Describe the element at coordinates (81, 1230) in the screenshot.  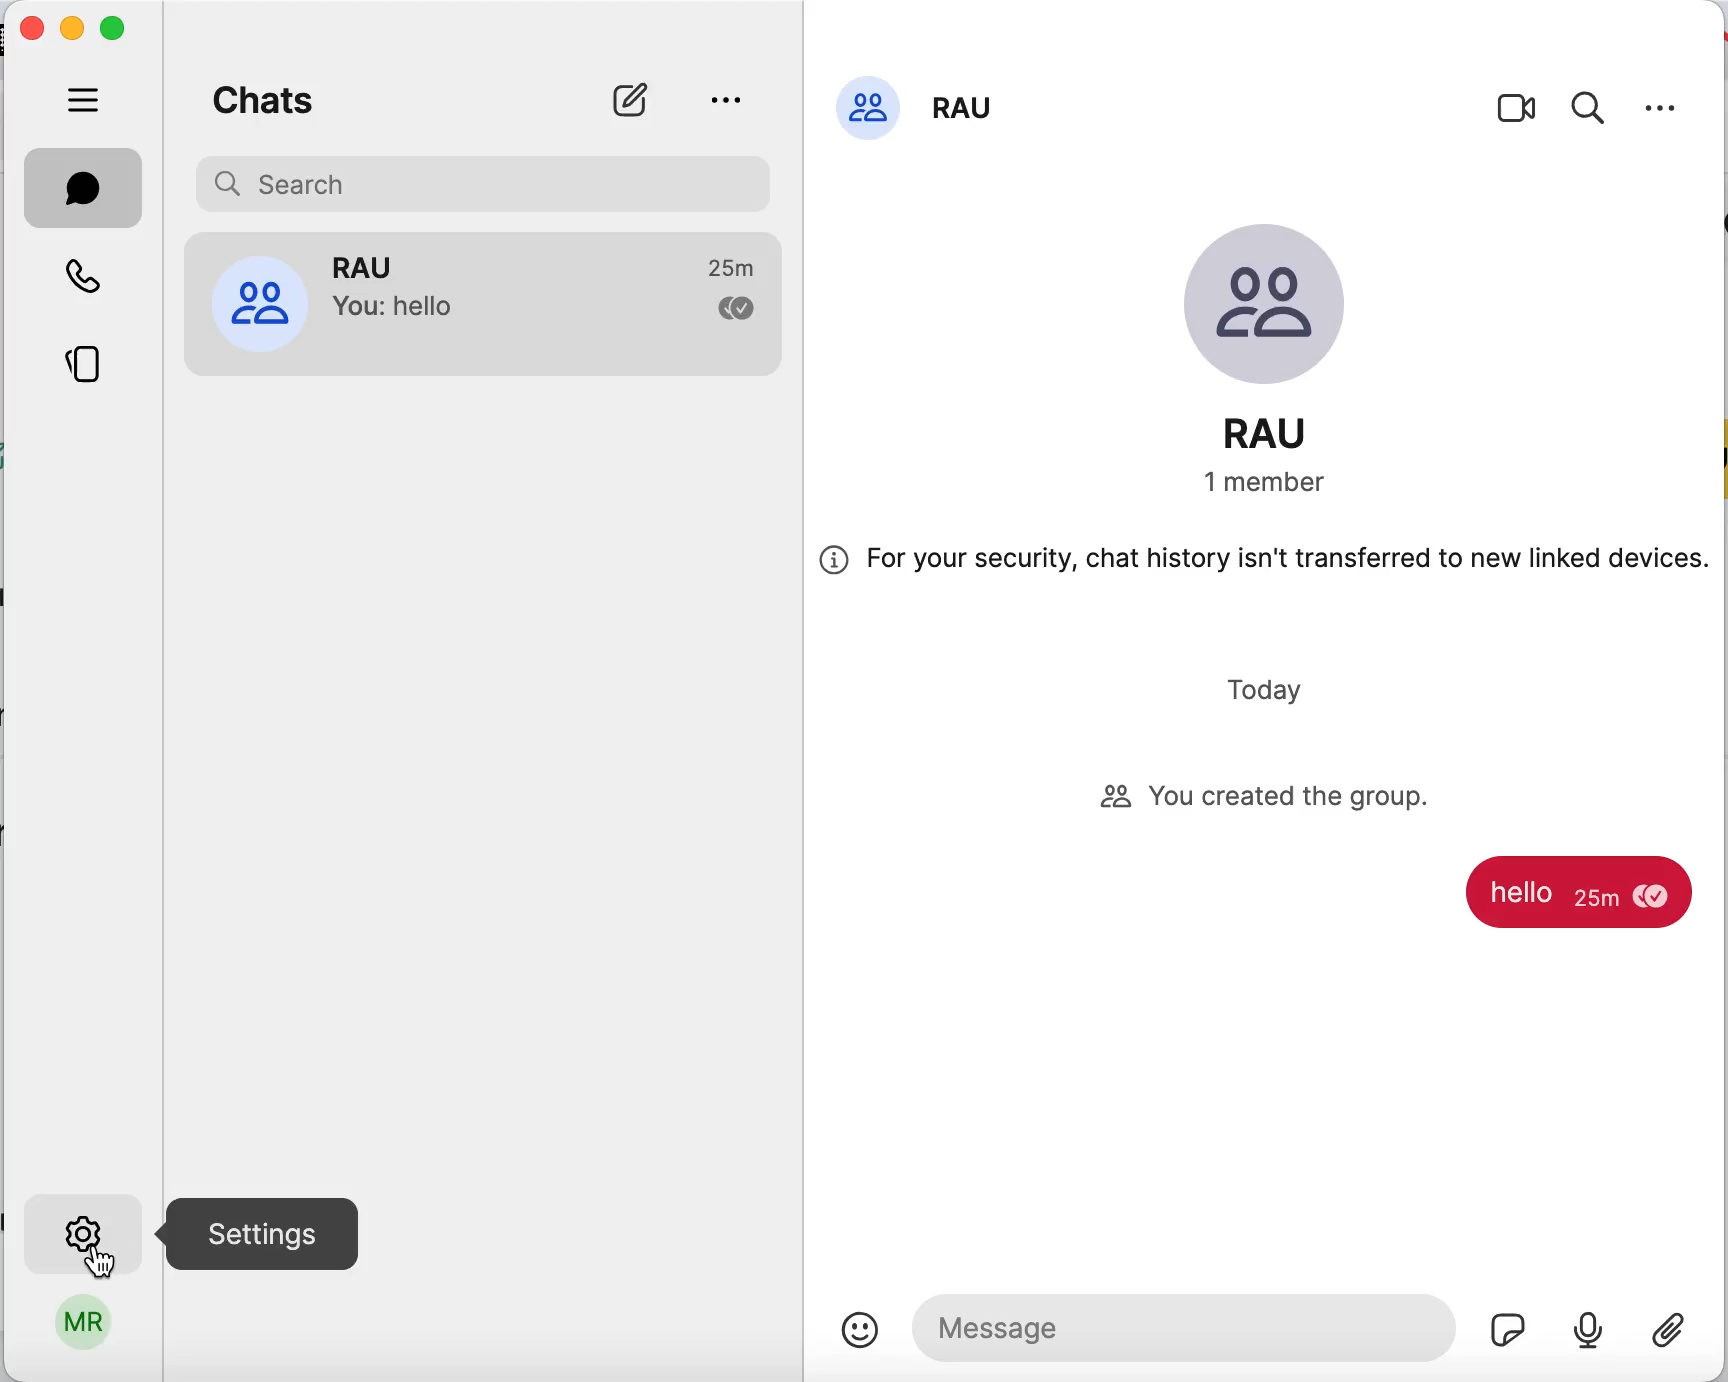
I see `settings` at that location.